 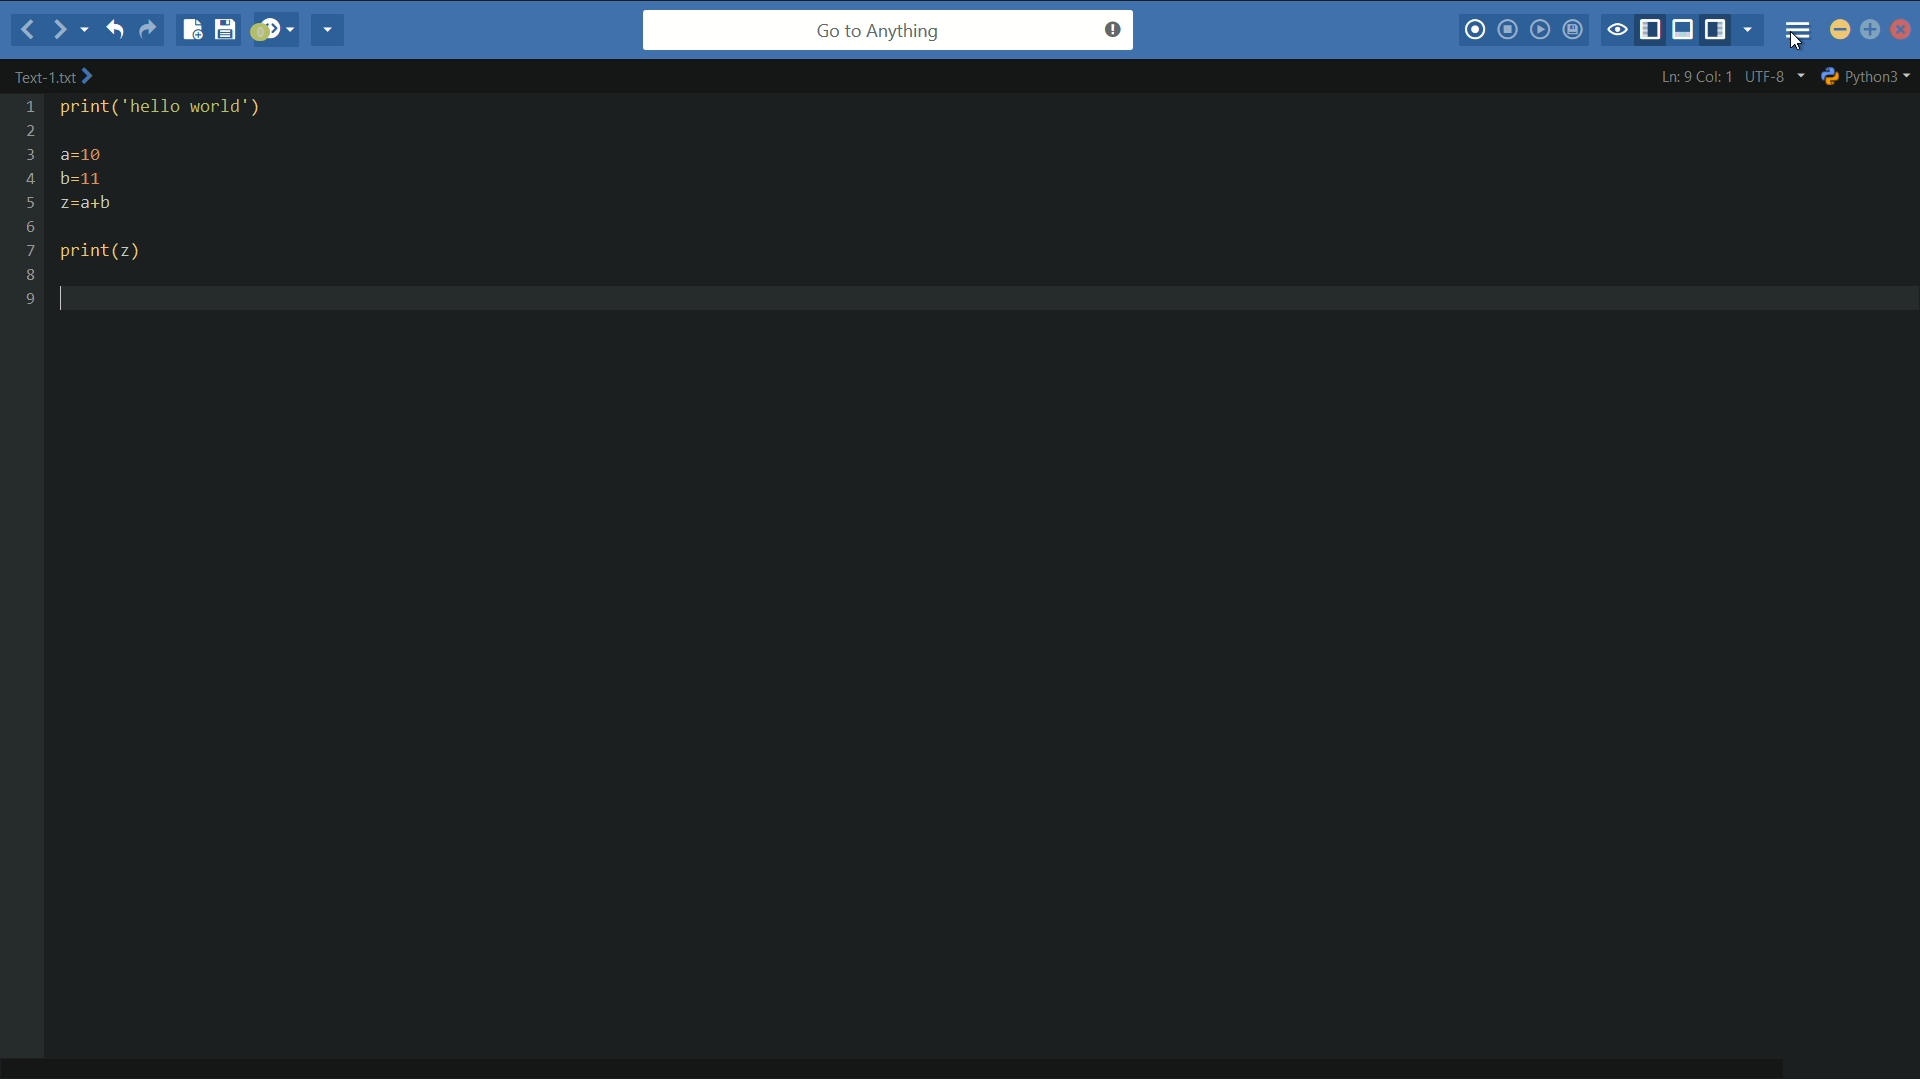 What do you see at coordinates (74, 298) in the screenshot?
I see `text cursor` at bounding box center [74, 298].